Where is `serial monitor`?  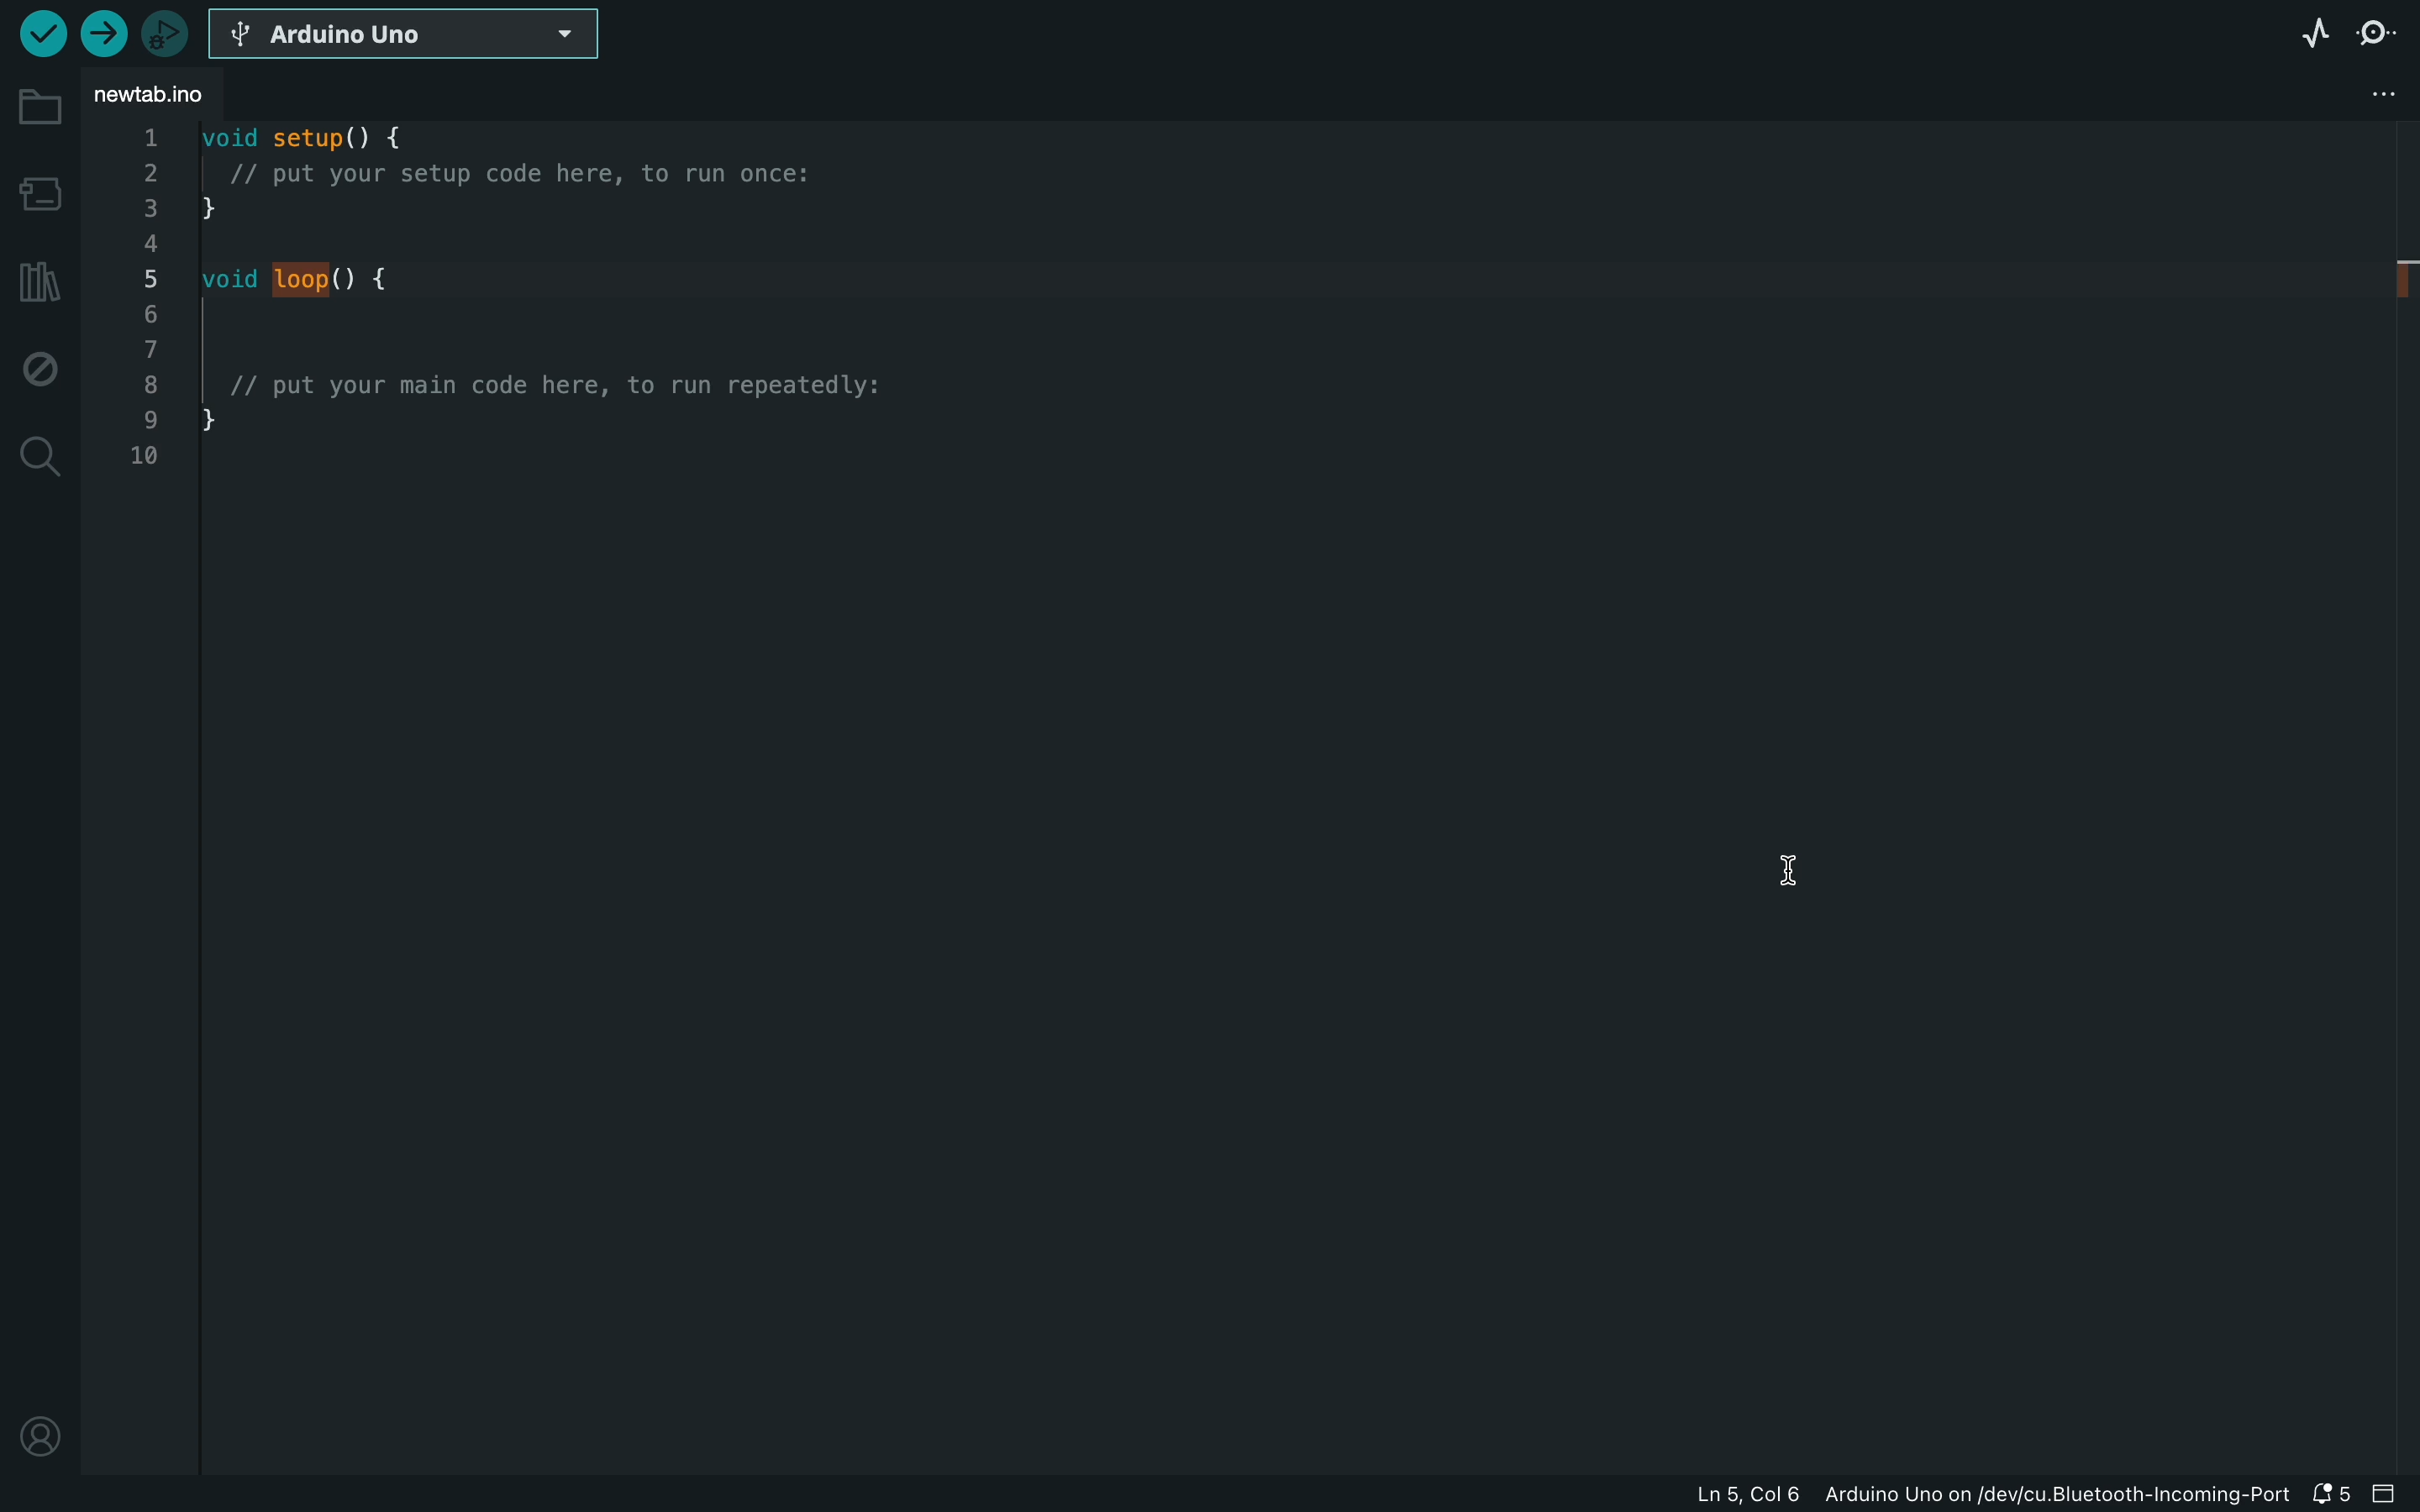 serial monitor is located at coordinates (2377, 31).